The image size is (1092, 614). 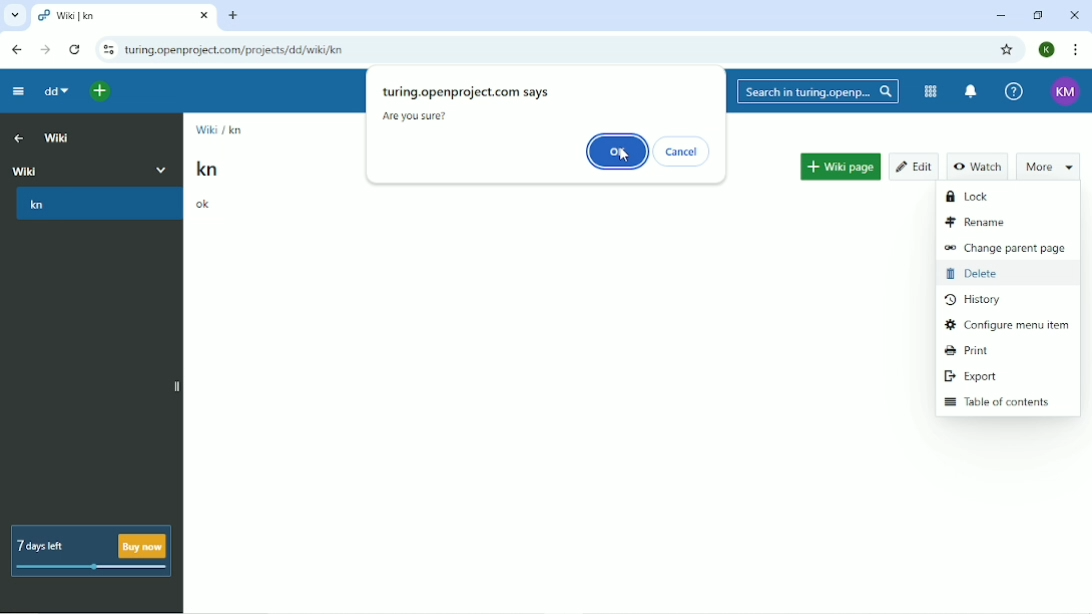 I want to click on Search tabs, so click(x=16, y=16).